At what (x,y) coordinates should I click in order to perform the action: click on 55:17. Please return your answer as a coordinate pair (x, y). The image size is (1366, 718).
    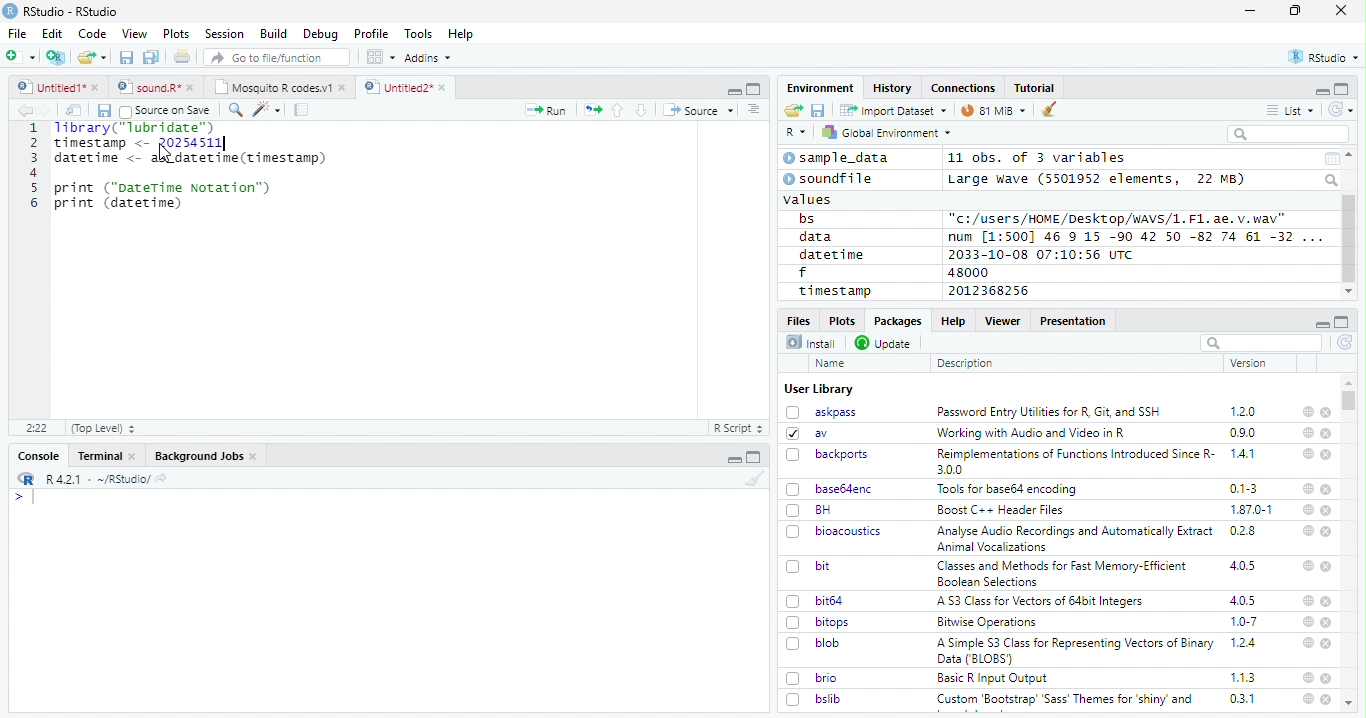
    Looking at the image, I should click on (38, 428).